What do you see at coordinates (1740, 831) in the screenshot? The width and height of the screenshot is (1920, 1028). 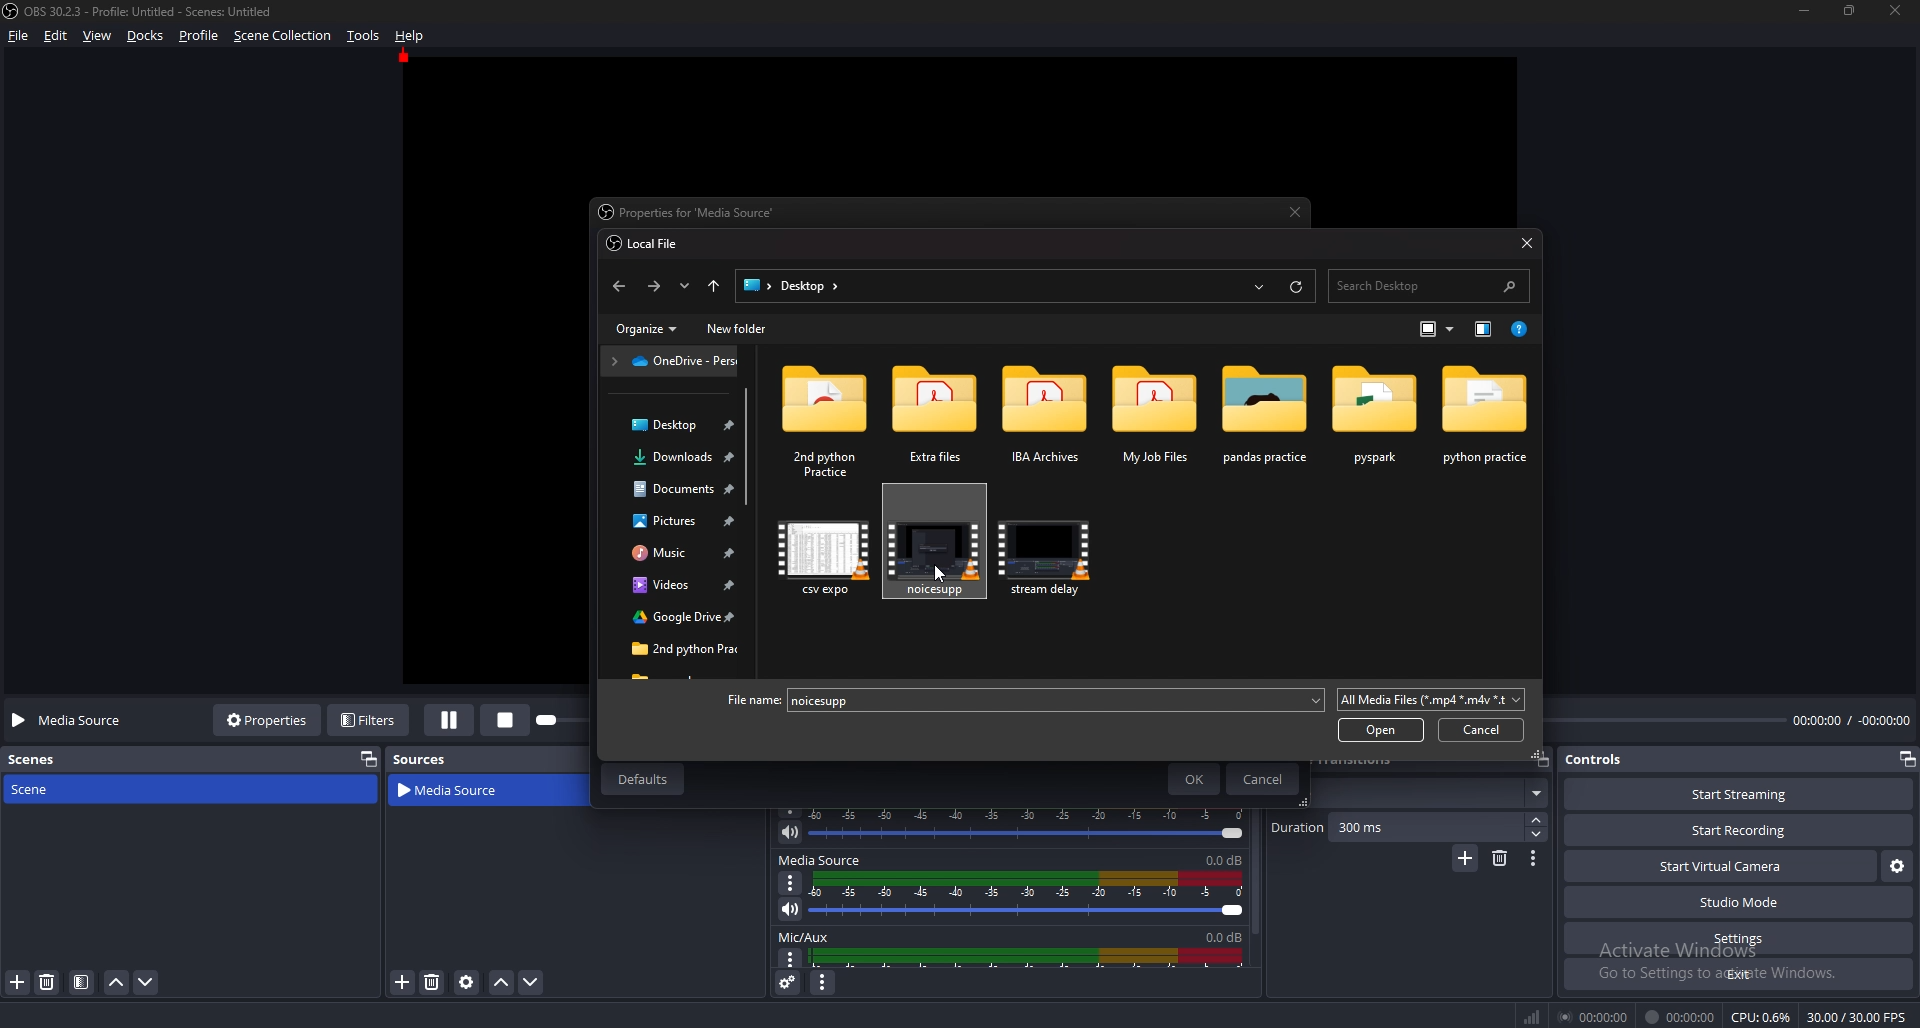 I see `Start recording` at bounding box center [1740, 831].